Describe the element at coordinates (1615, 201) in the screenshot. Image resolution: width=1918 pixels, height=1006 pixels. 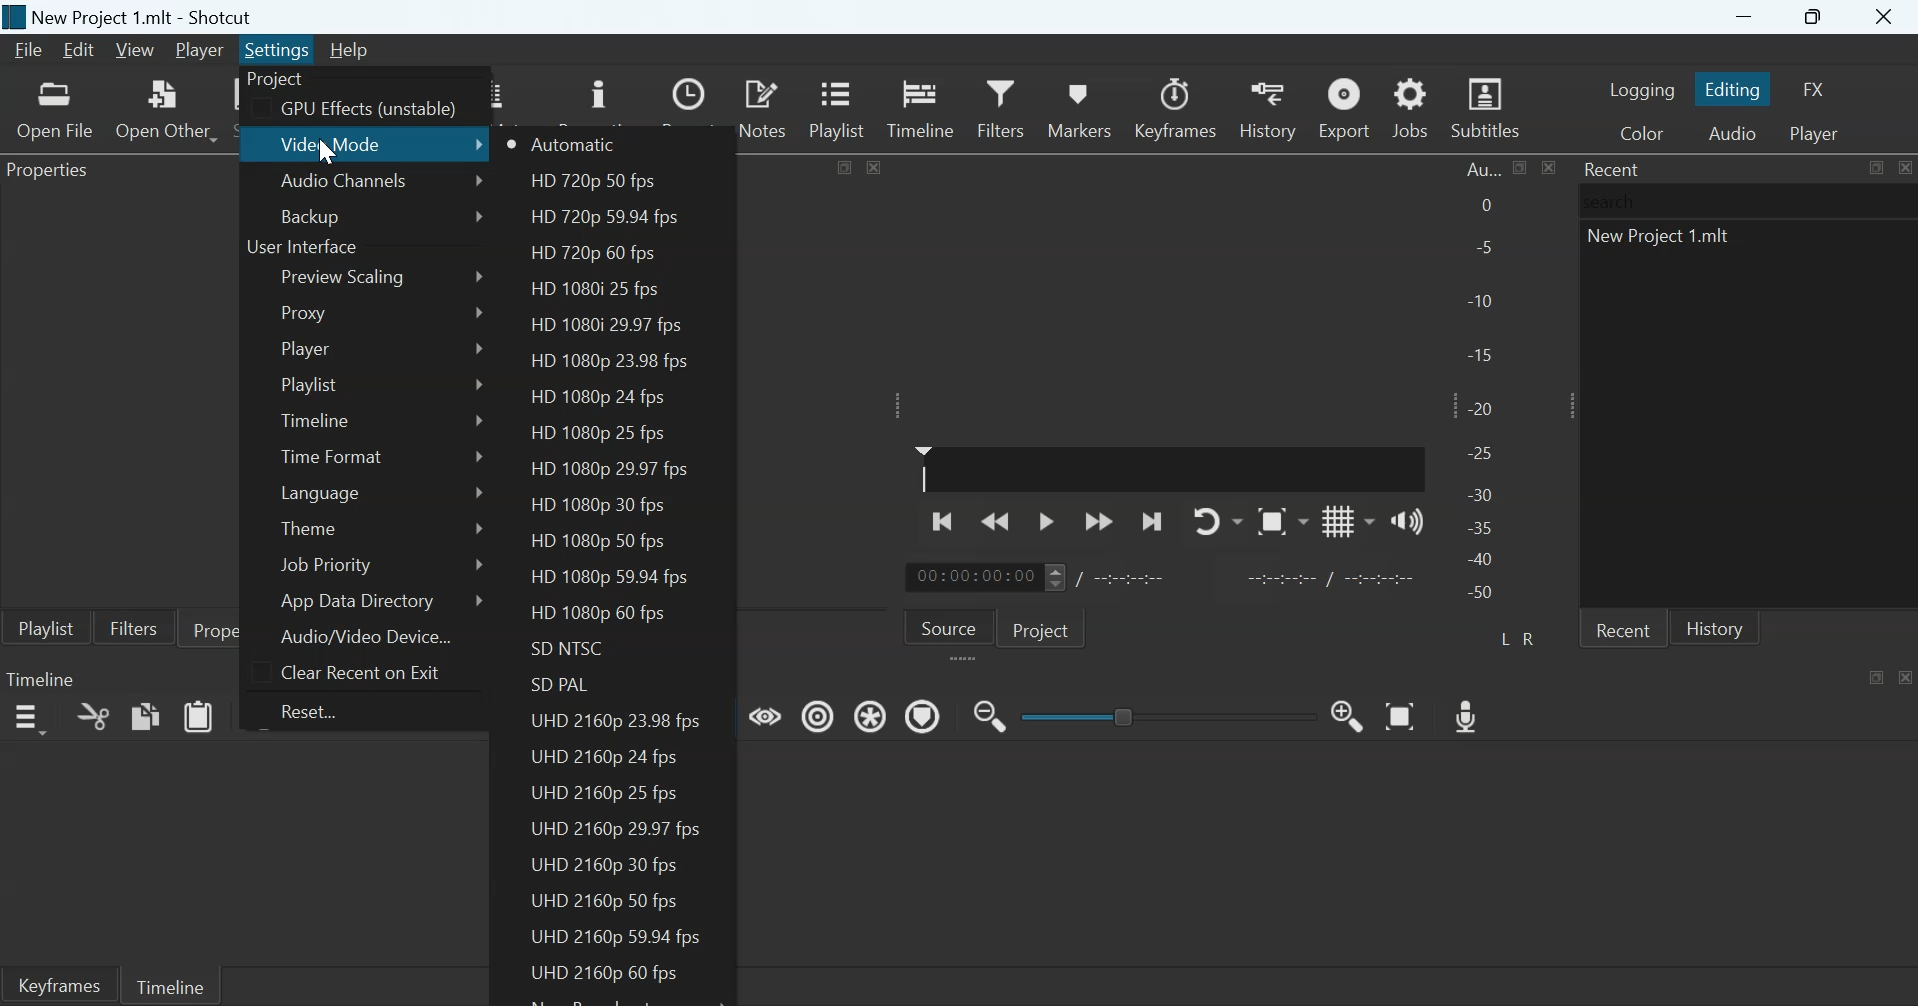
I see `search` at that location.